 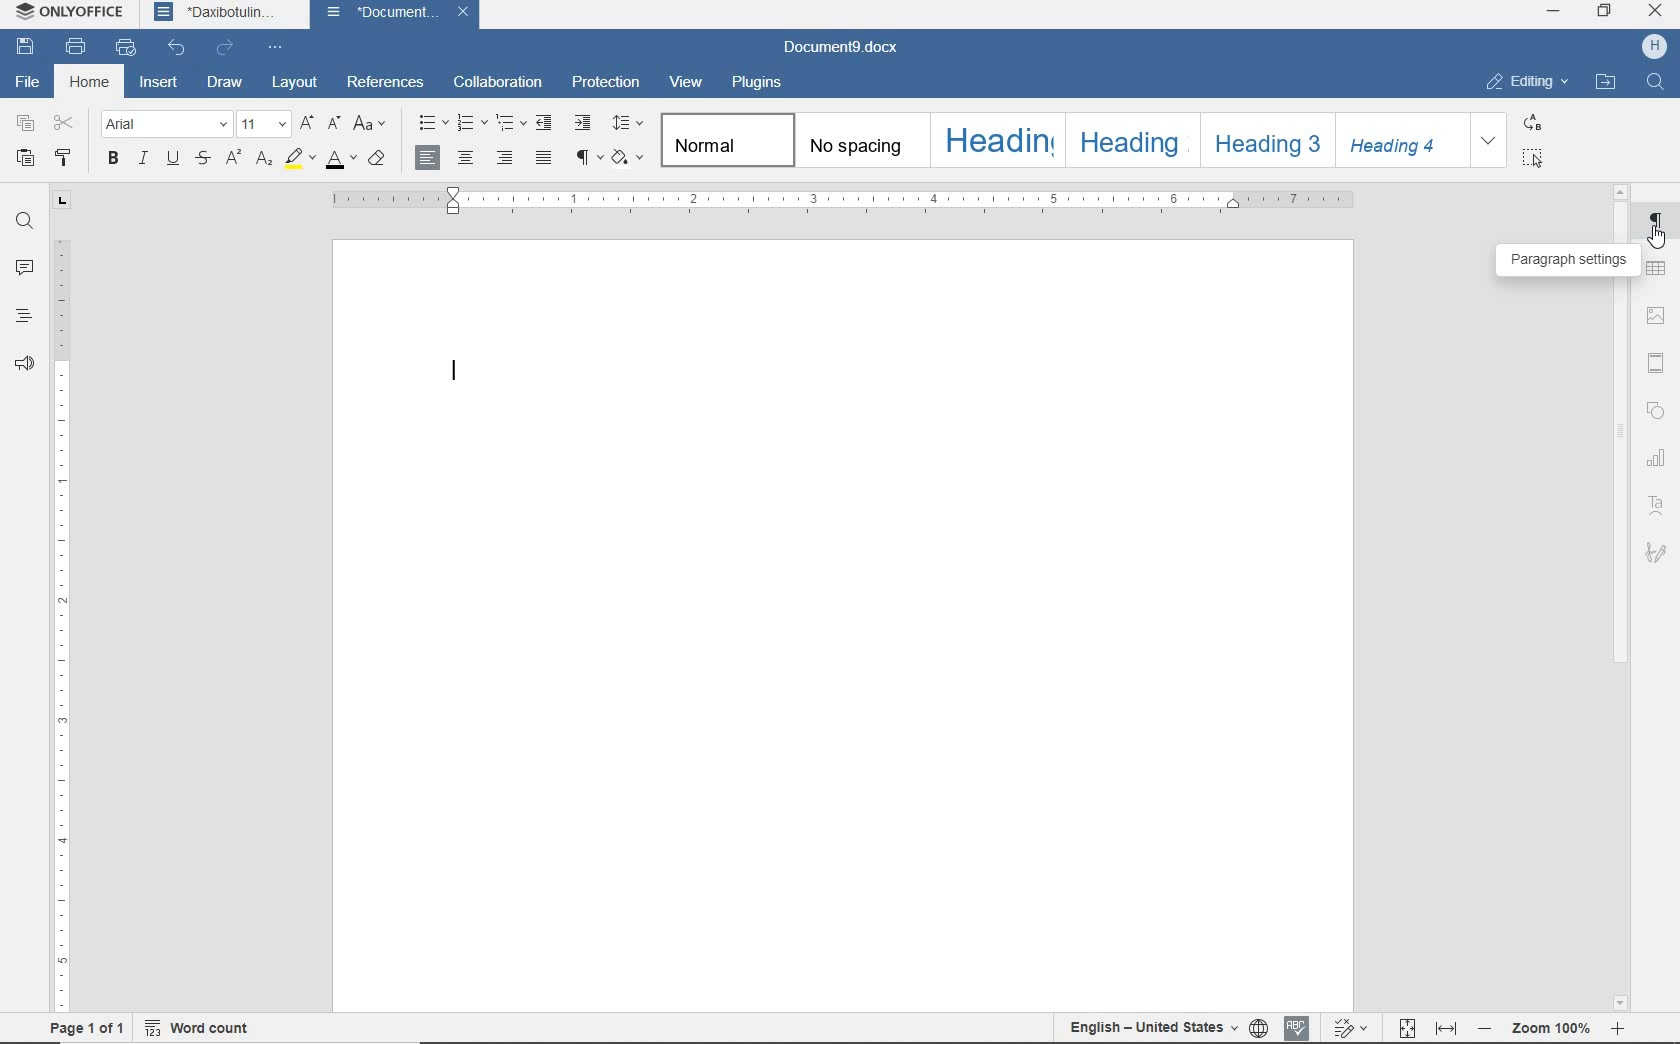 What do you see at coordinates (458, 375) in the screenshot?
I see `editor` at bounding box center [458, 375].